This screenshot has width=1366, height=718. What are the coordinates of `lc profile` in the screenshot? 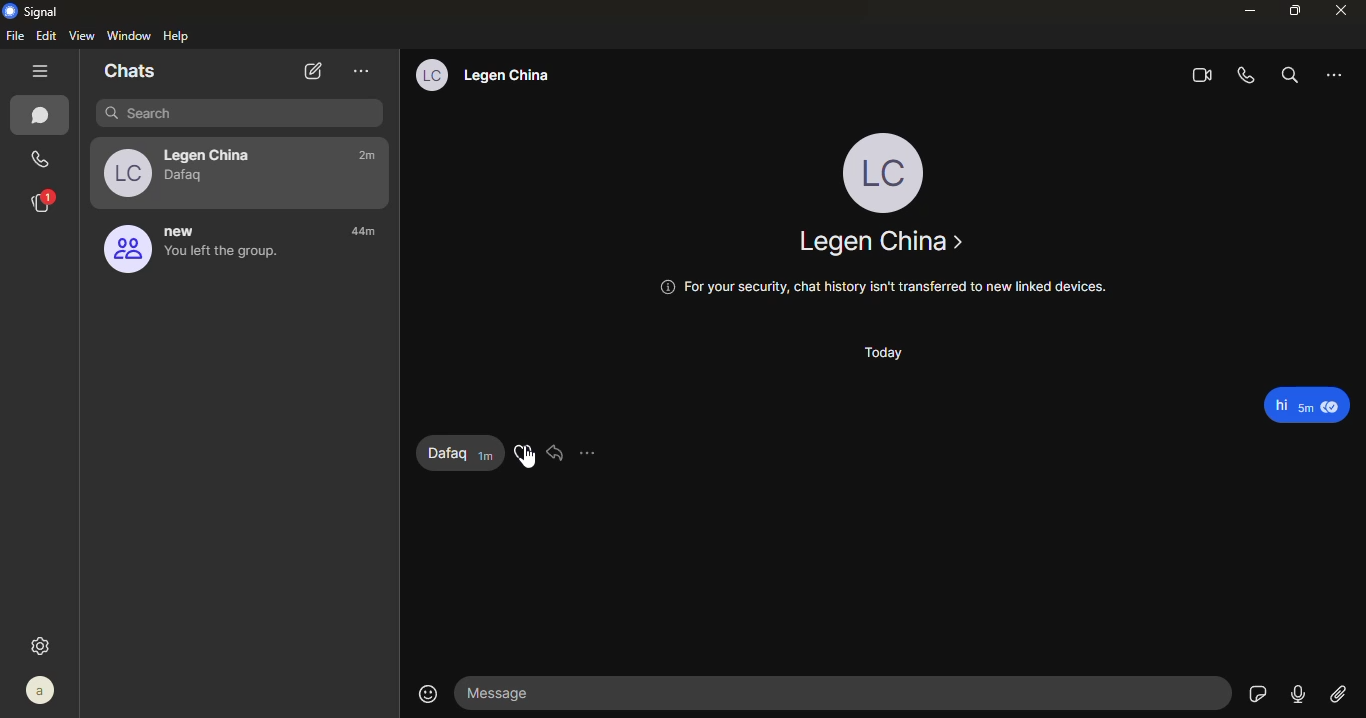 It's located at (430, 75).